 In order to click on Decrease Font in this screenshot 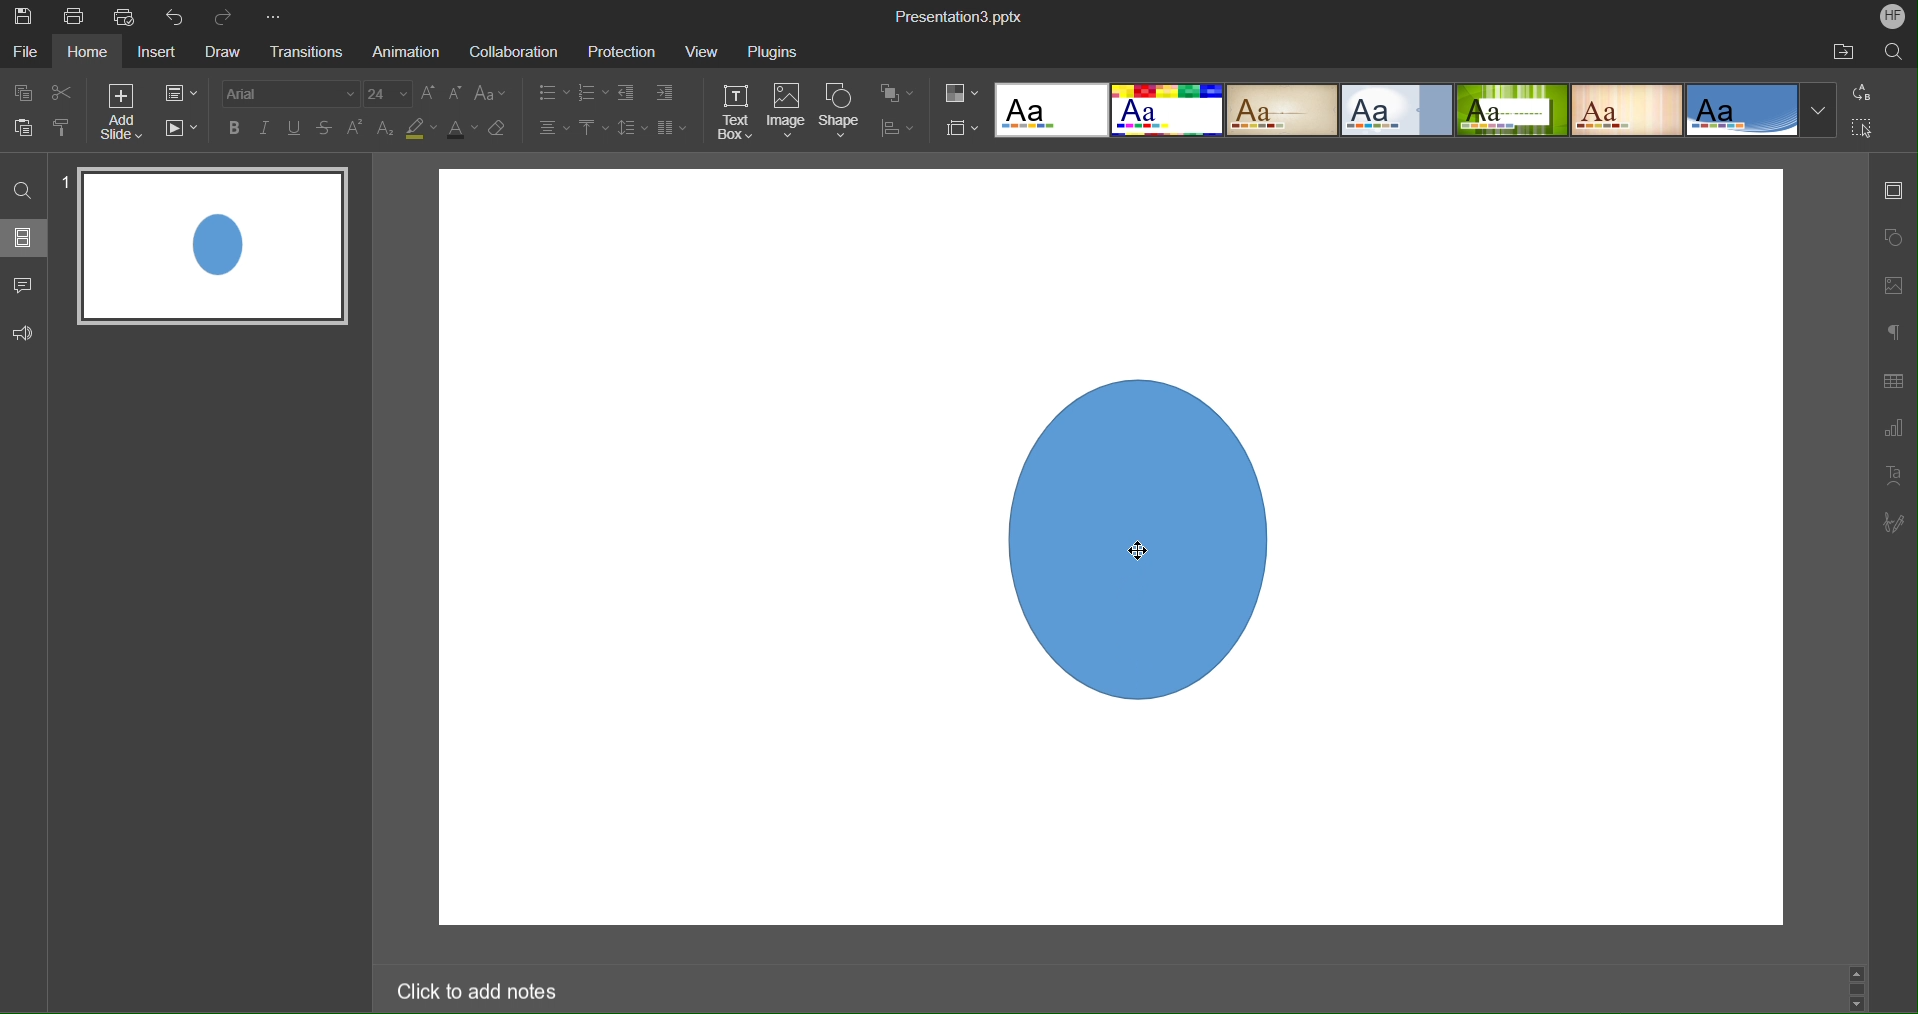, I will do `click(457, 94)`.